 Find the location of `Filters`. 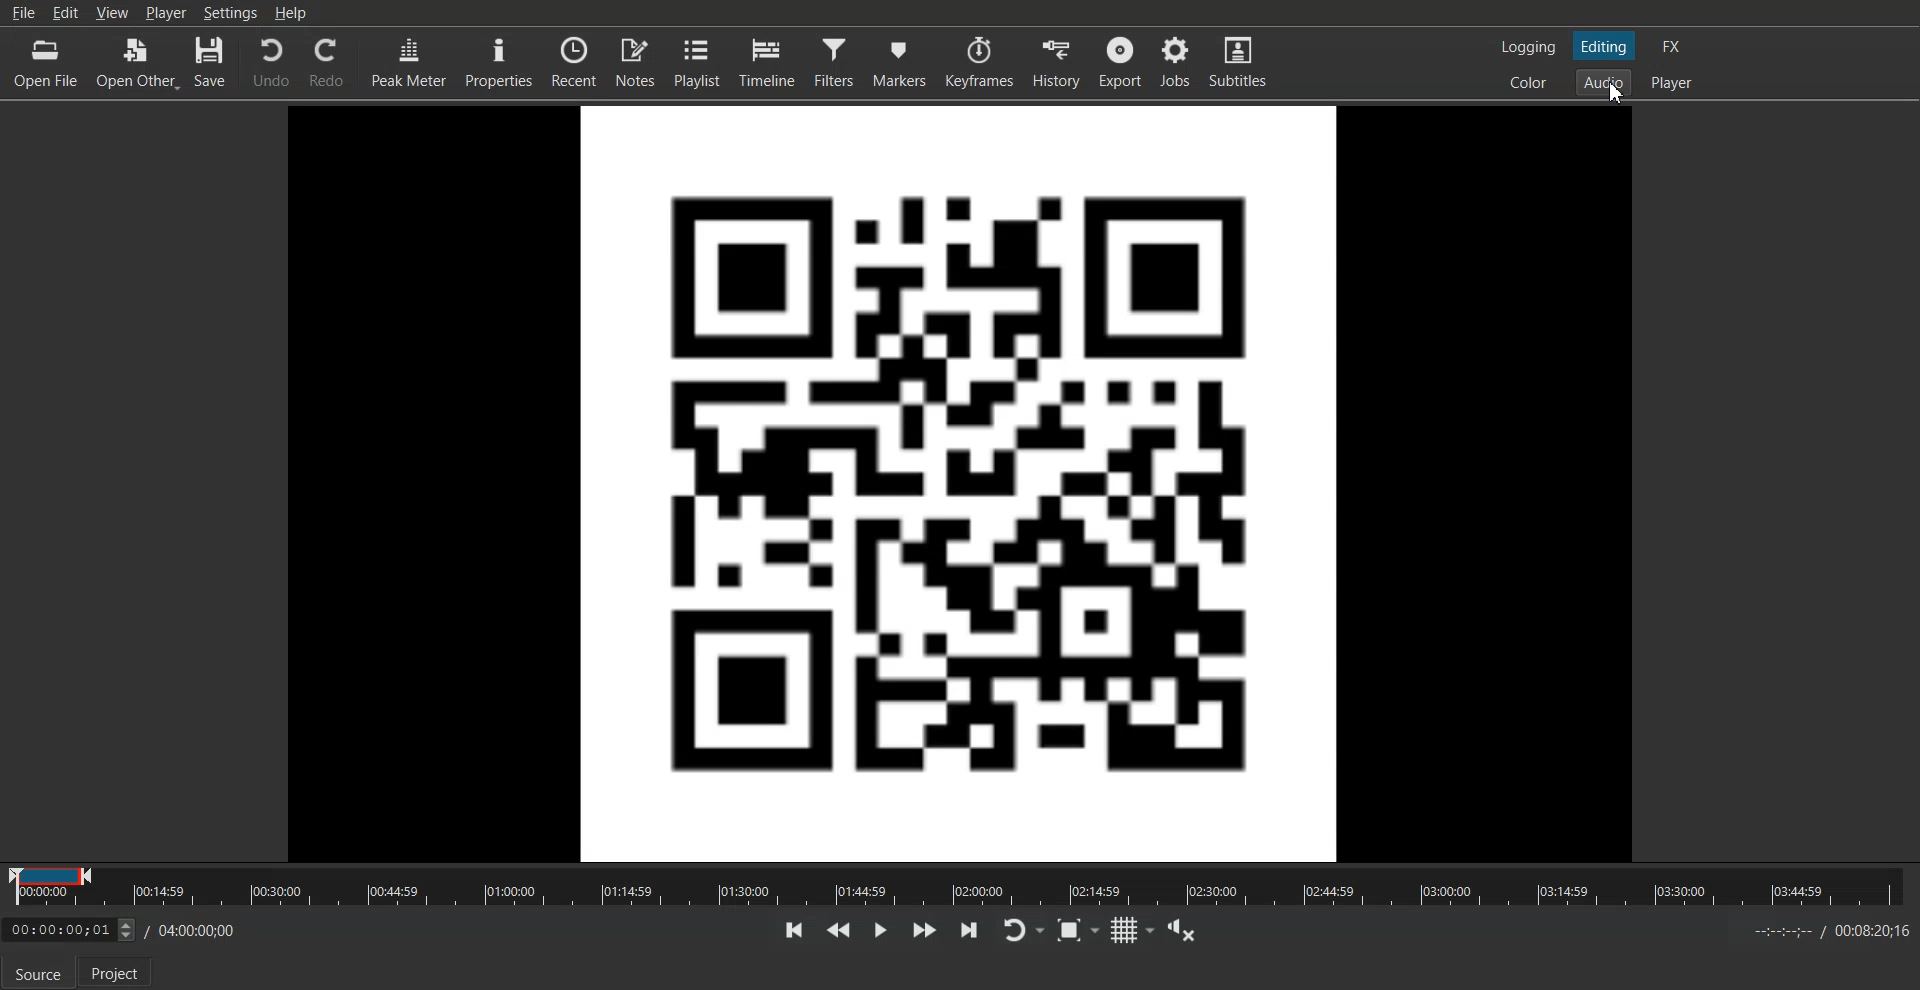

Filters is located at coordinates (835, 63).